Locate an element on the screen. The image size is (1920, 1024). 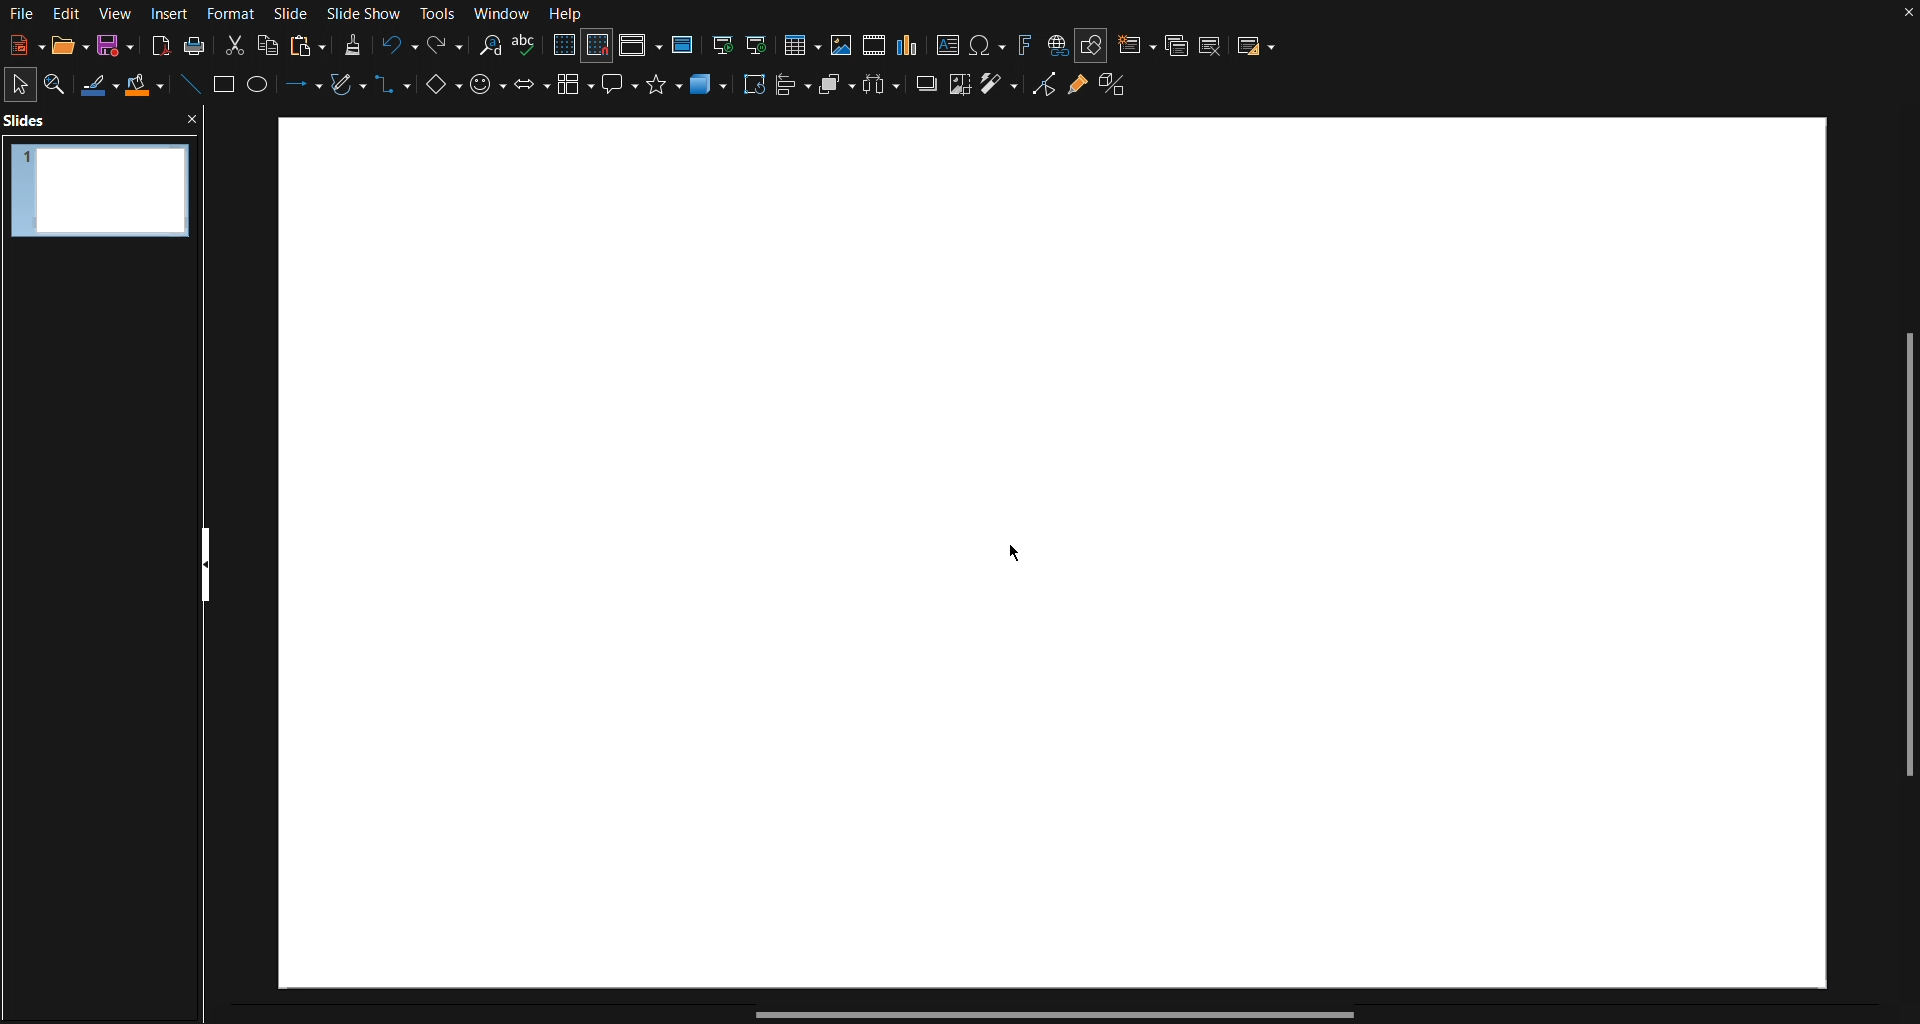
Shadow is located at coordinates (925, 91).